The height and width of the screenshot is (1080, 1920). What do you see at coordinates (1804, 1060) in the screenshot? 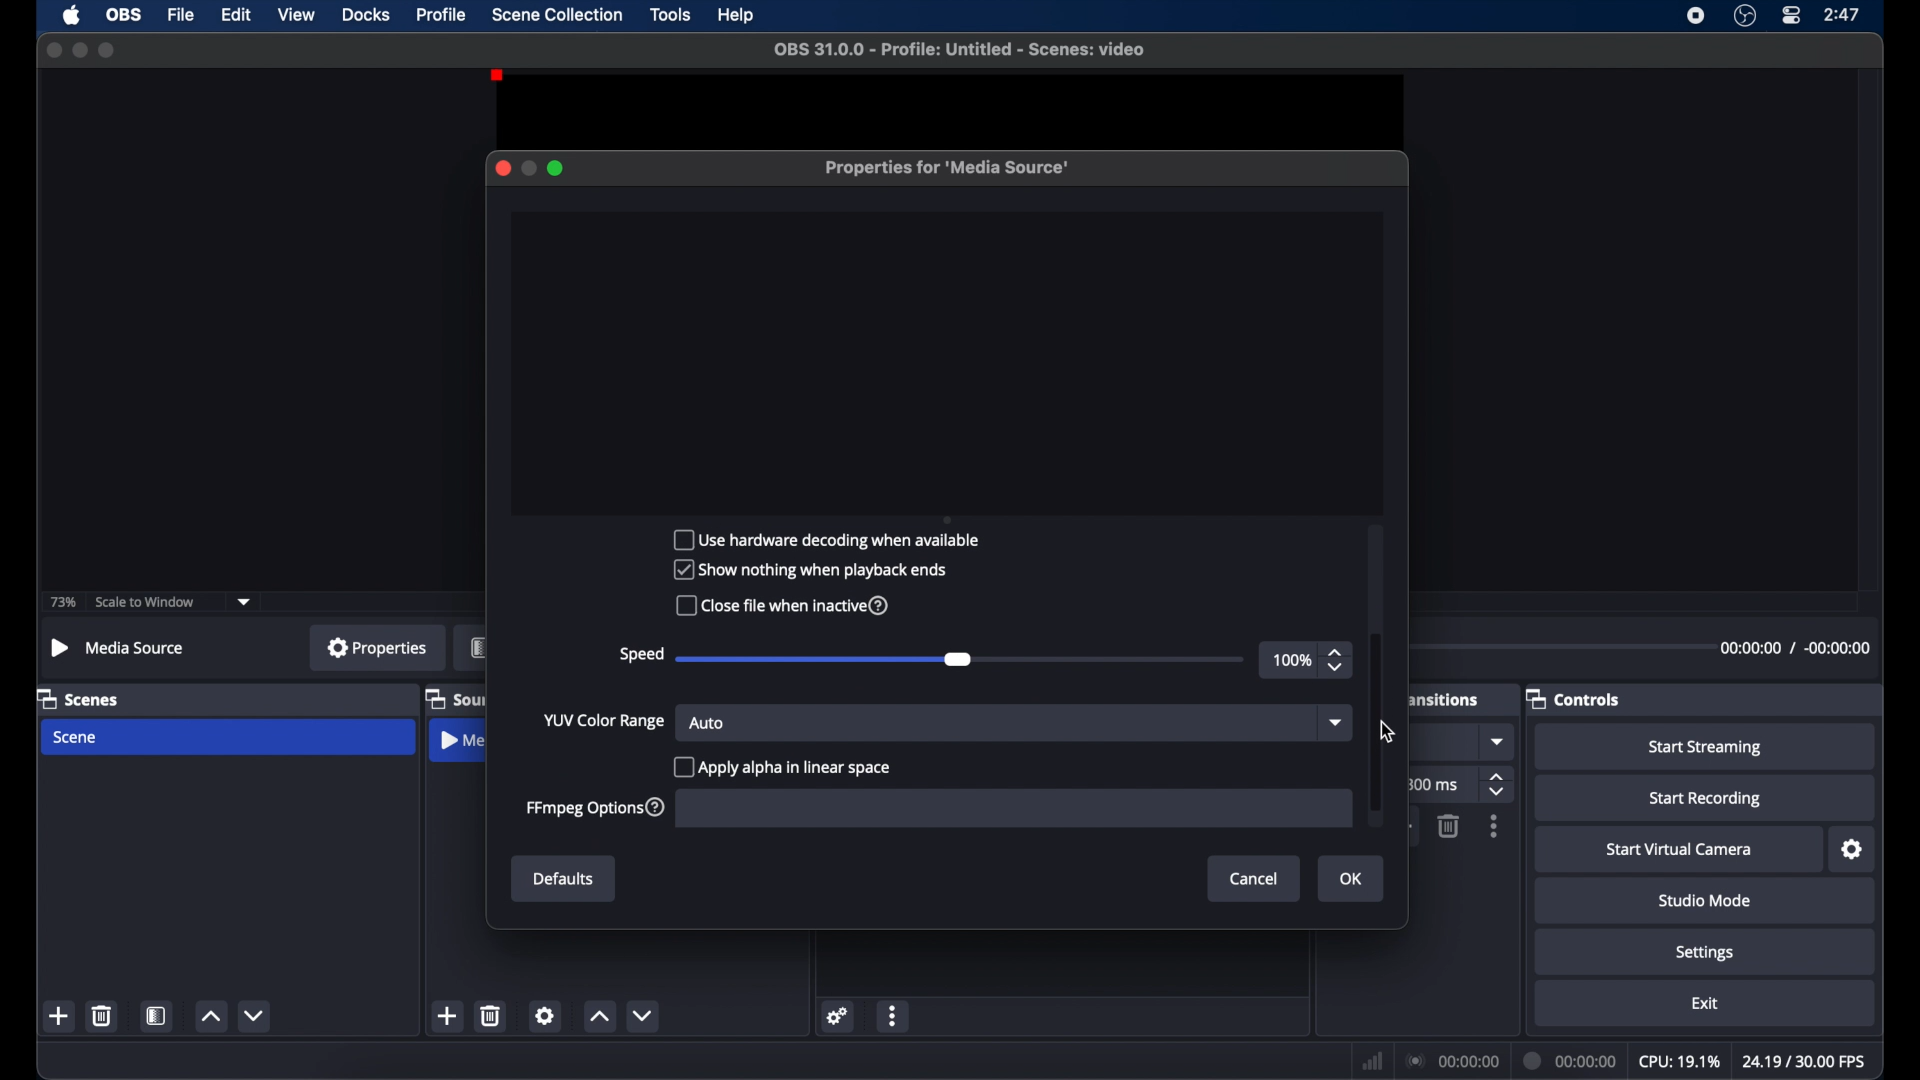
I see `fps` at bounding box center [1804, 1060].